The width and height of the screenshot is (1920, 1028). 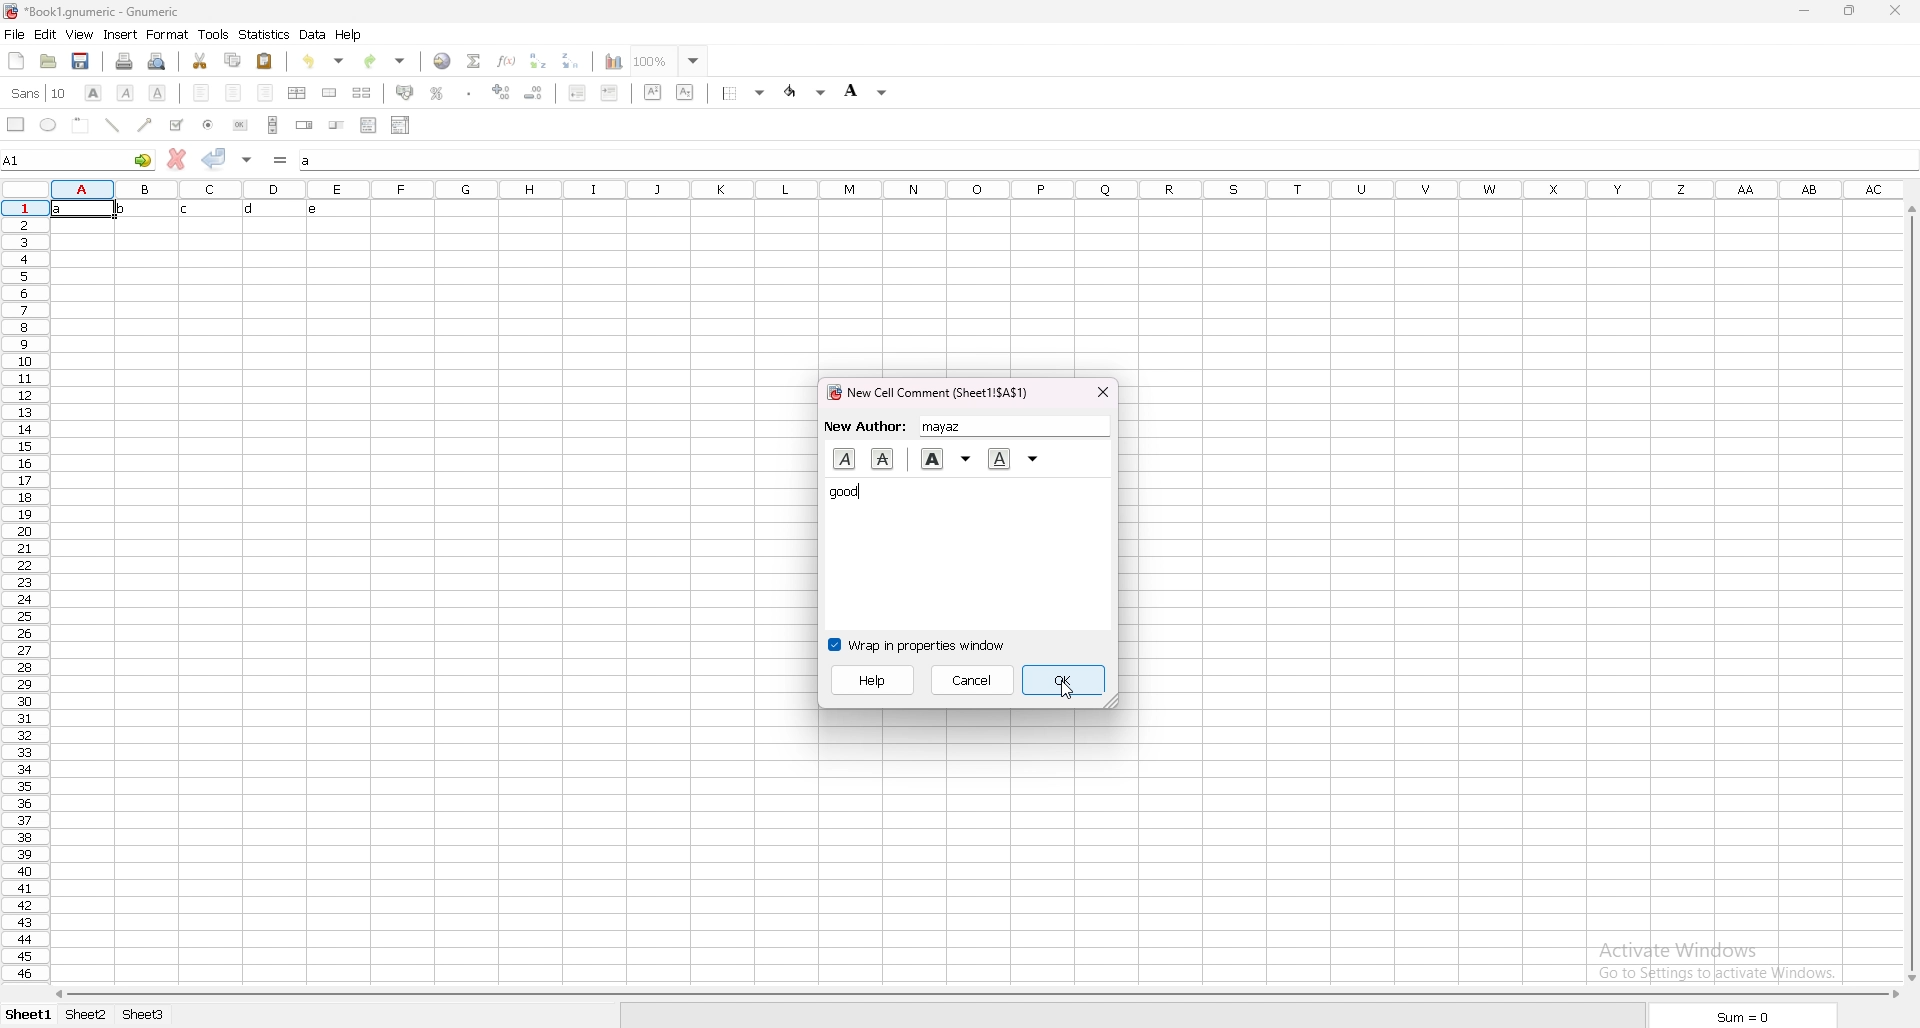 What do you see at coordinates (113, 125) in the screenshot?
I see `line` at bounding box center [113, 125].